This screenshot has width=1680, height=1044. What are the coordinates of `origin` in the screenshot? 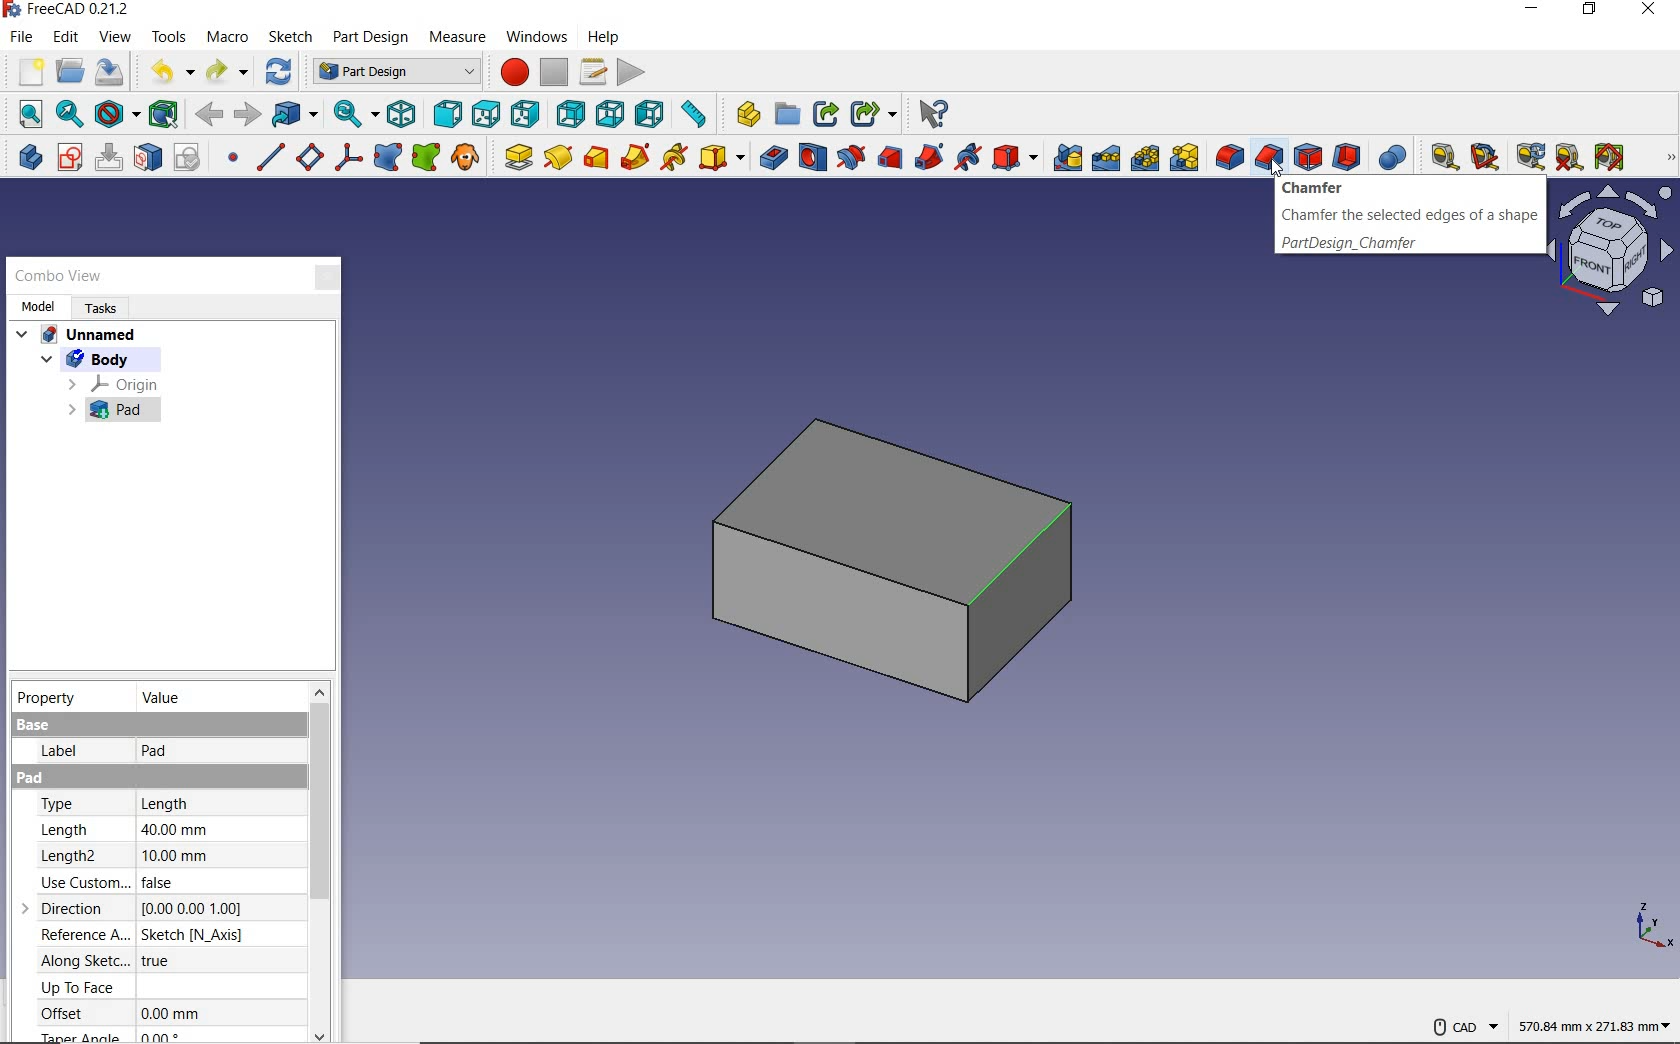 It's located at (114, 383).